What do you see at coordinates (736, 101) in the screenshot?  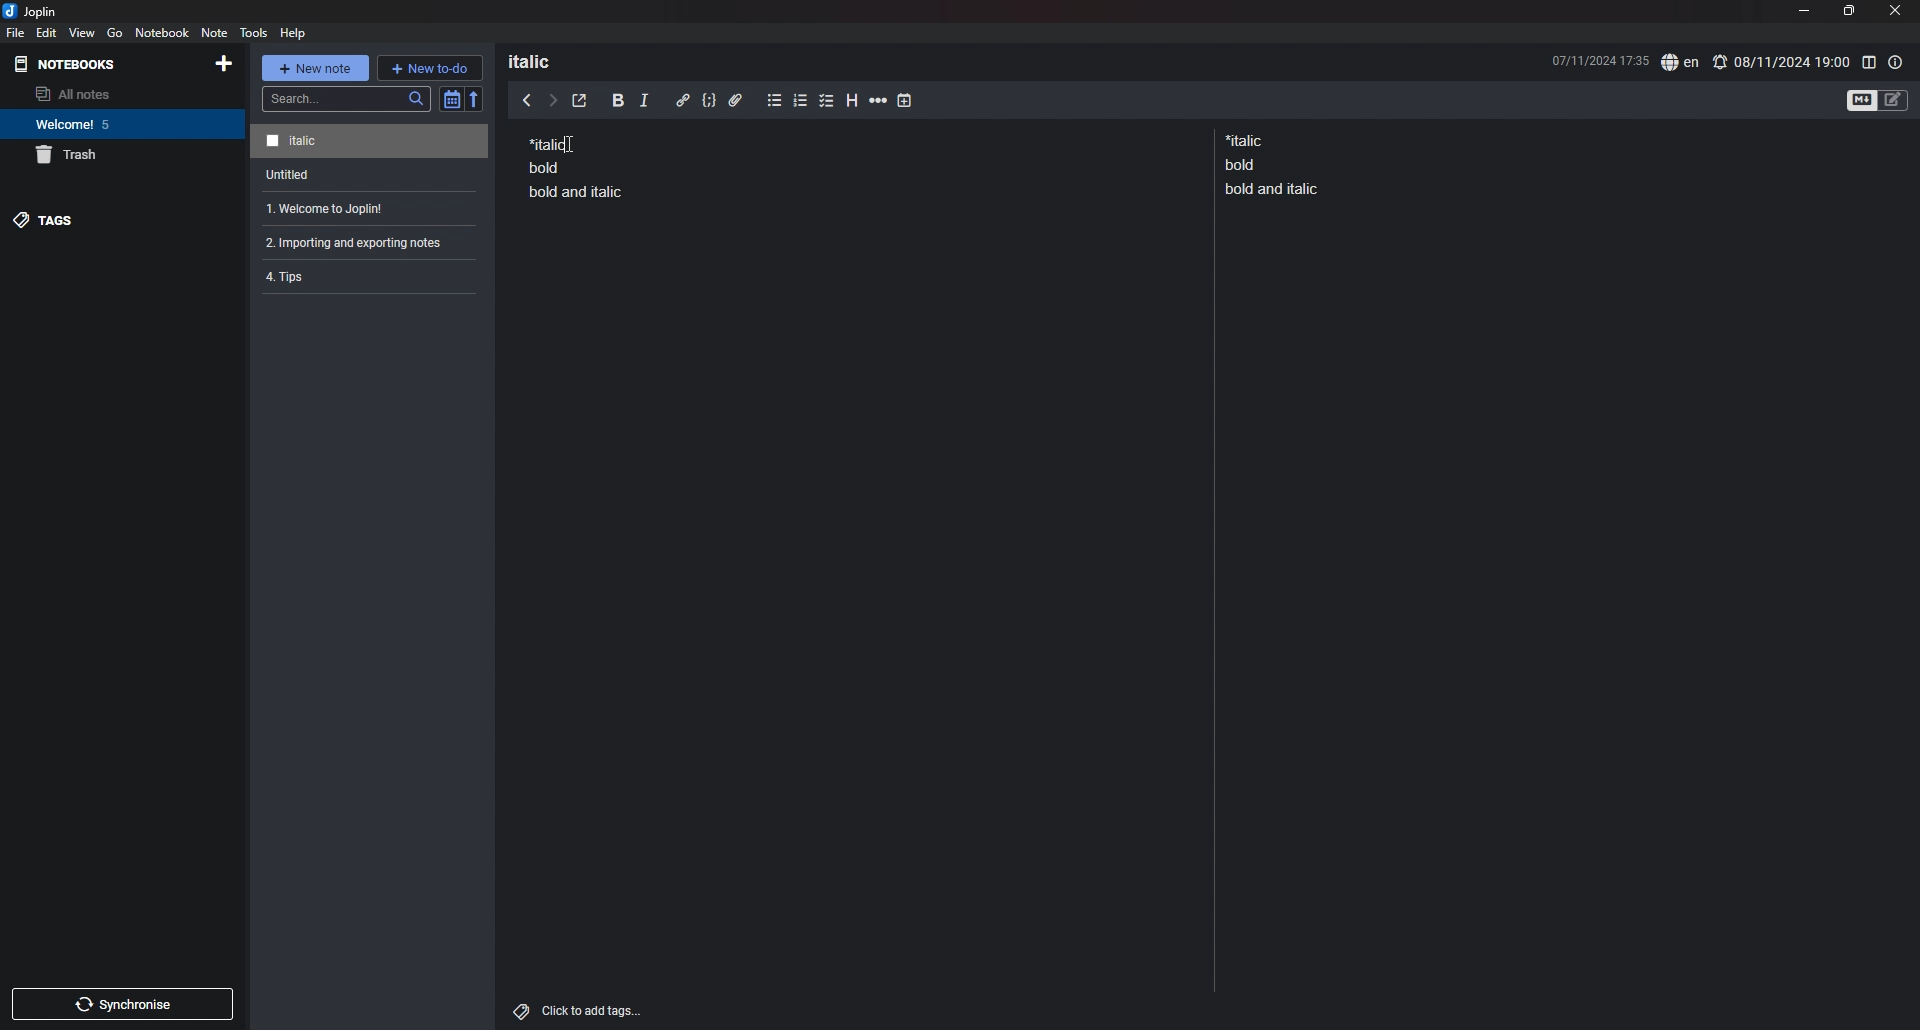 I see `attachment` at bounding box center [736, 101].